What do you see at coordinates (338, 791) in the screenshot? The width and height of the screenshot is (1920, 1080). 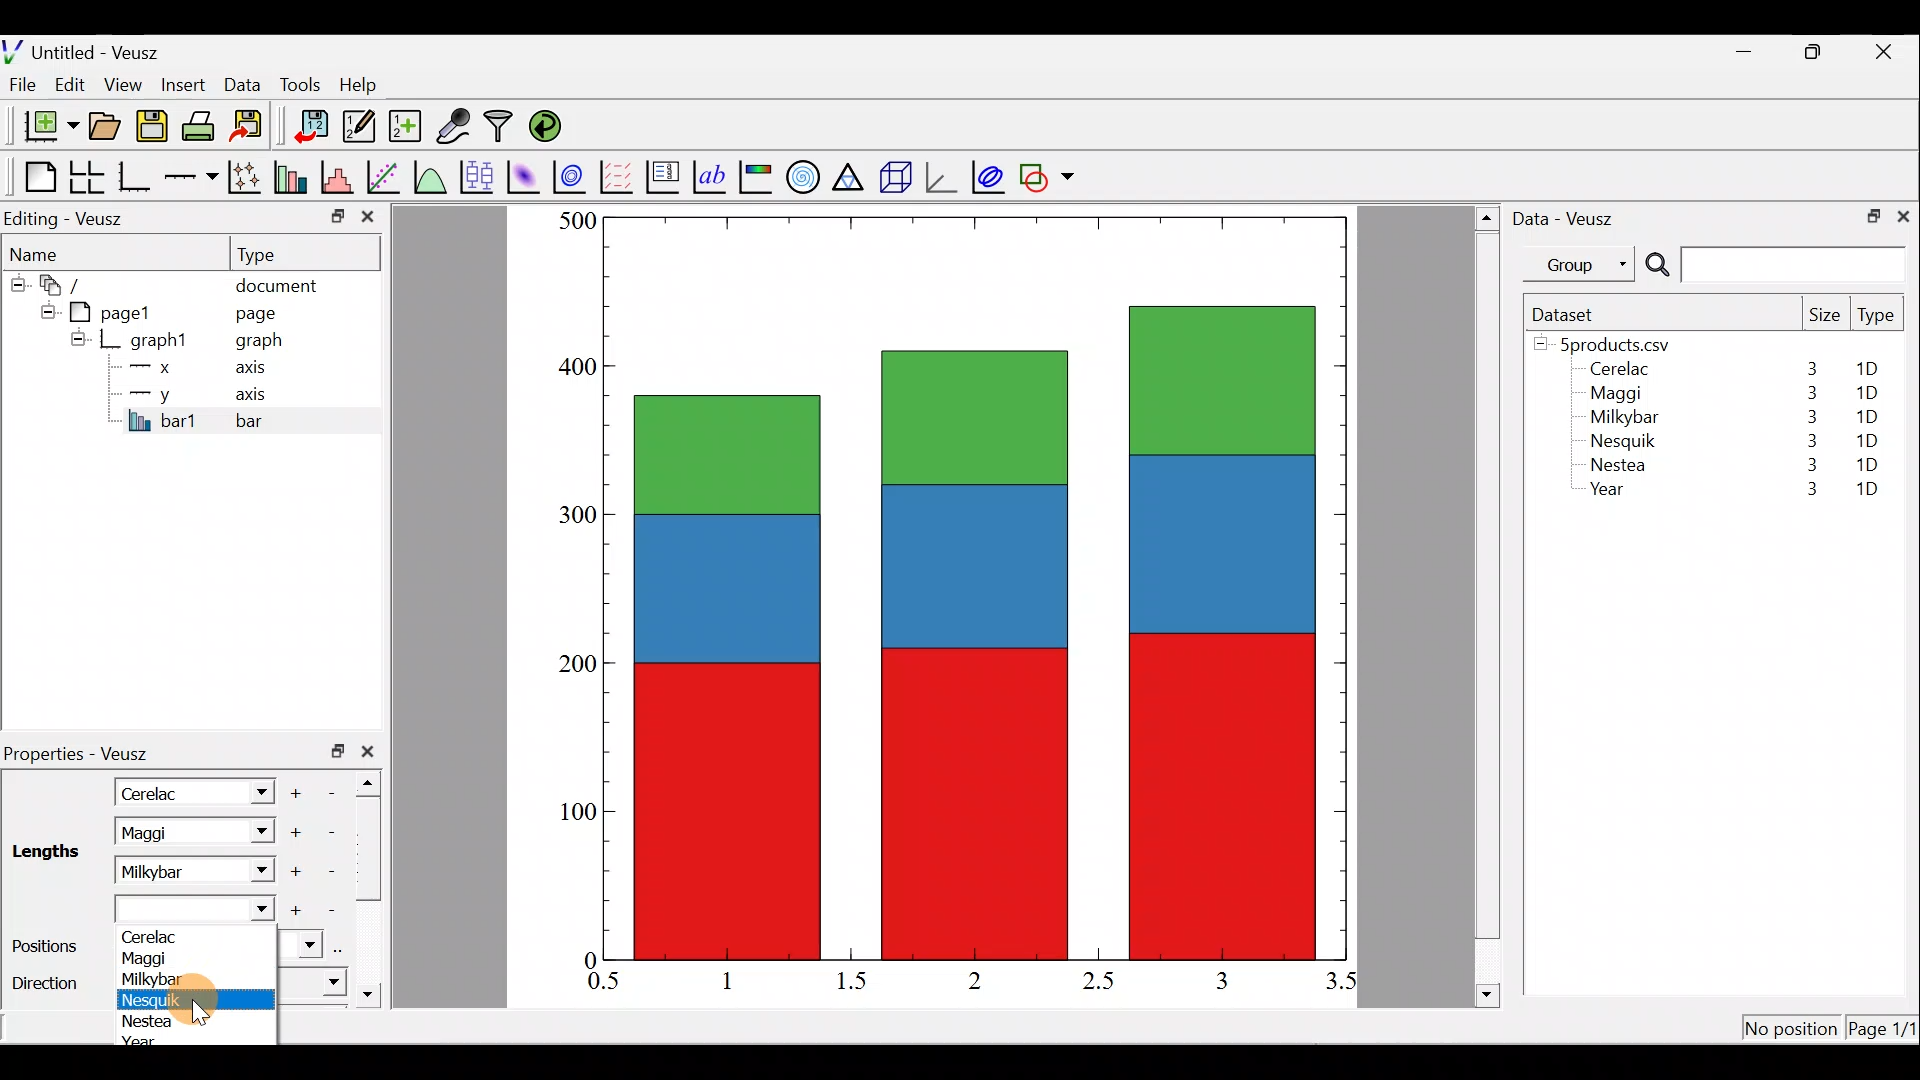 I see `Remove item` at bounding box center [338, 791].